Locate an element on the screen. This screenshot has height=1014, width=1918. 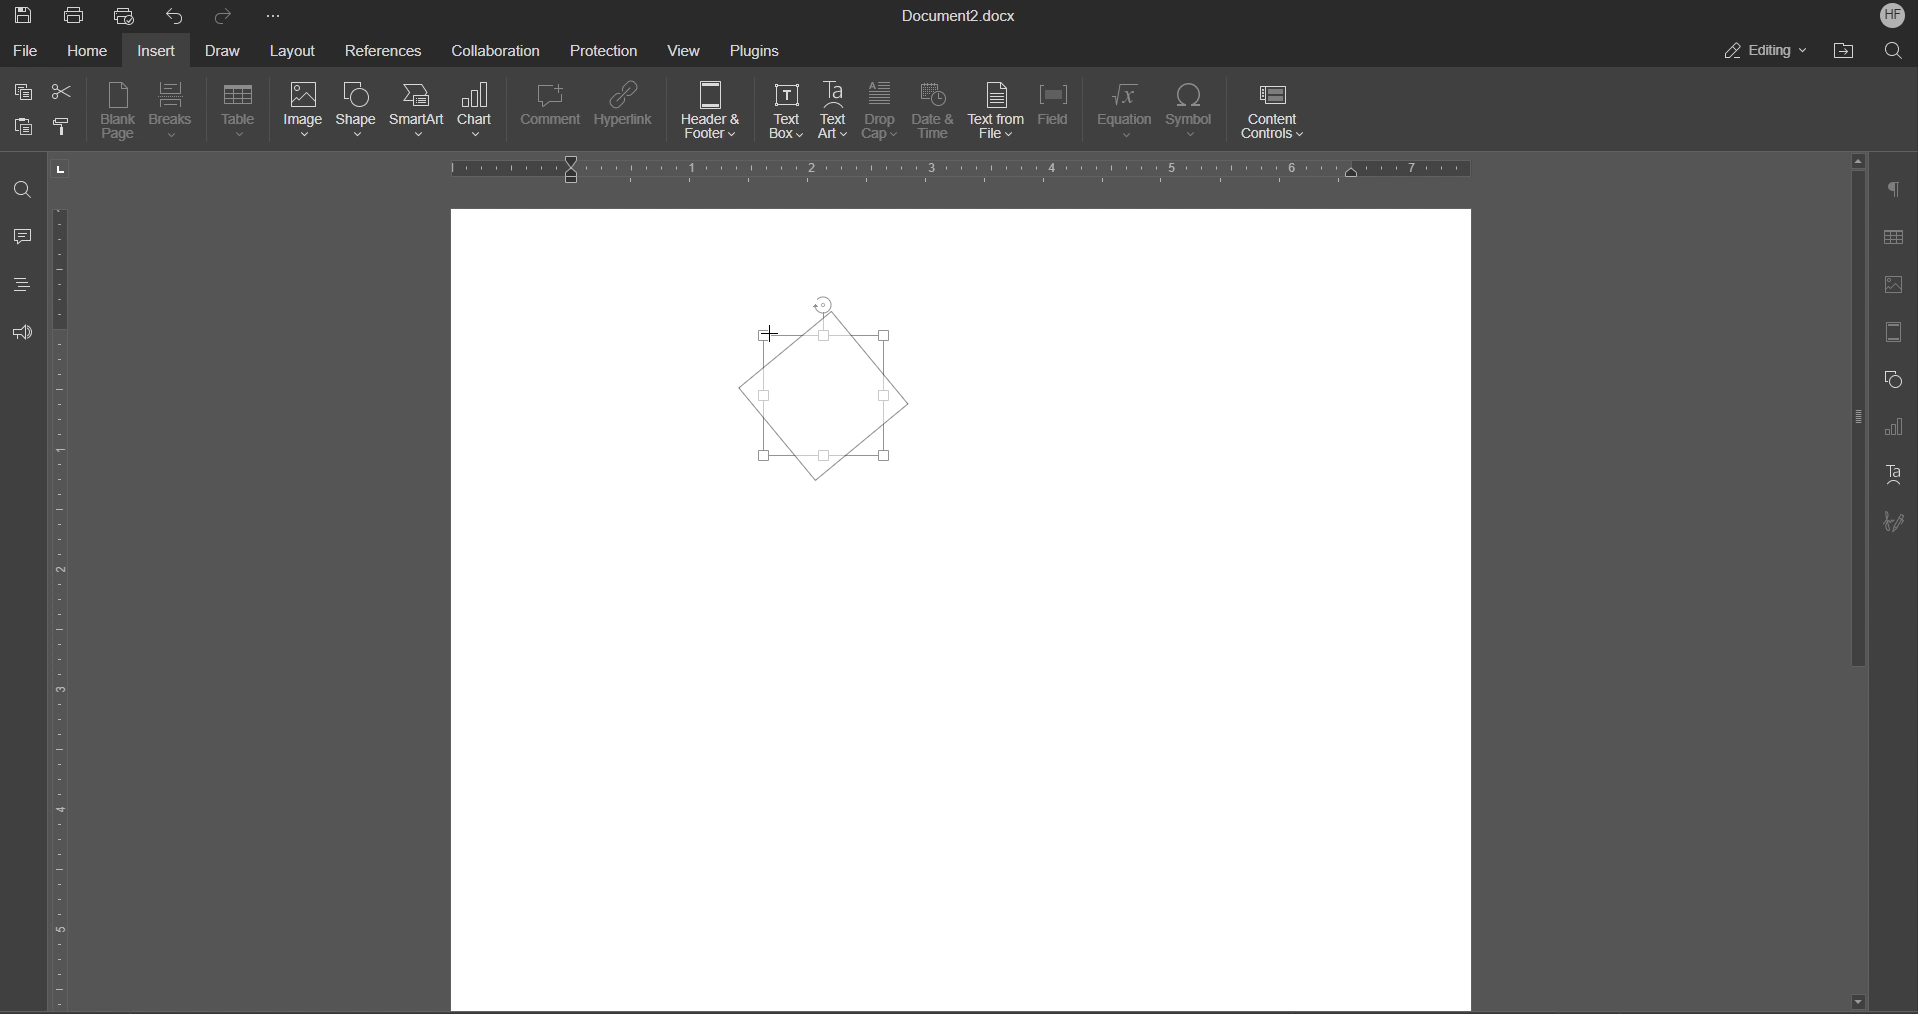
Blank Page is located at coordinates (118, 111).